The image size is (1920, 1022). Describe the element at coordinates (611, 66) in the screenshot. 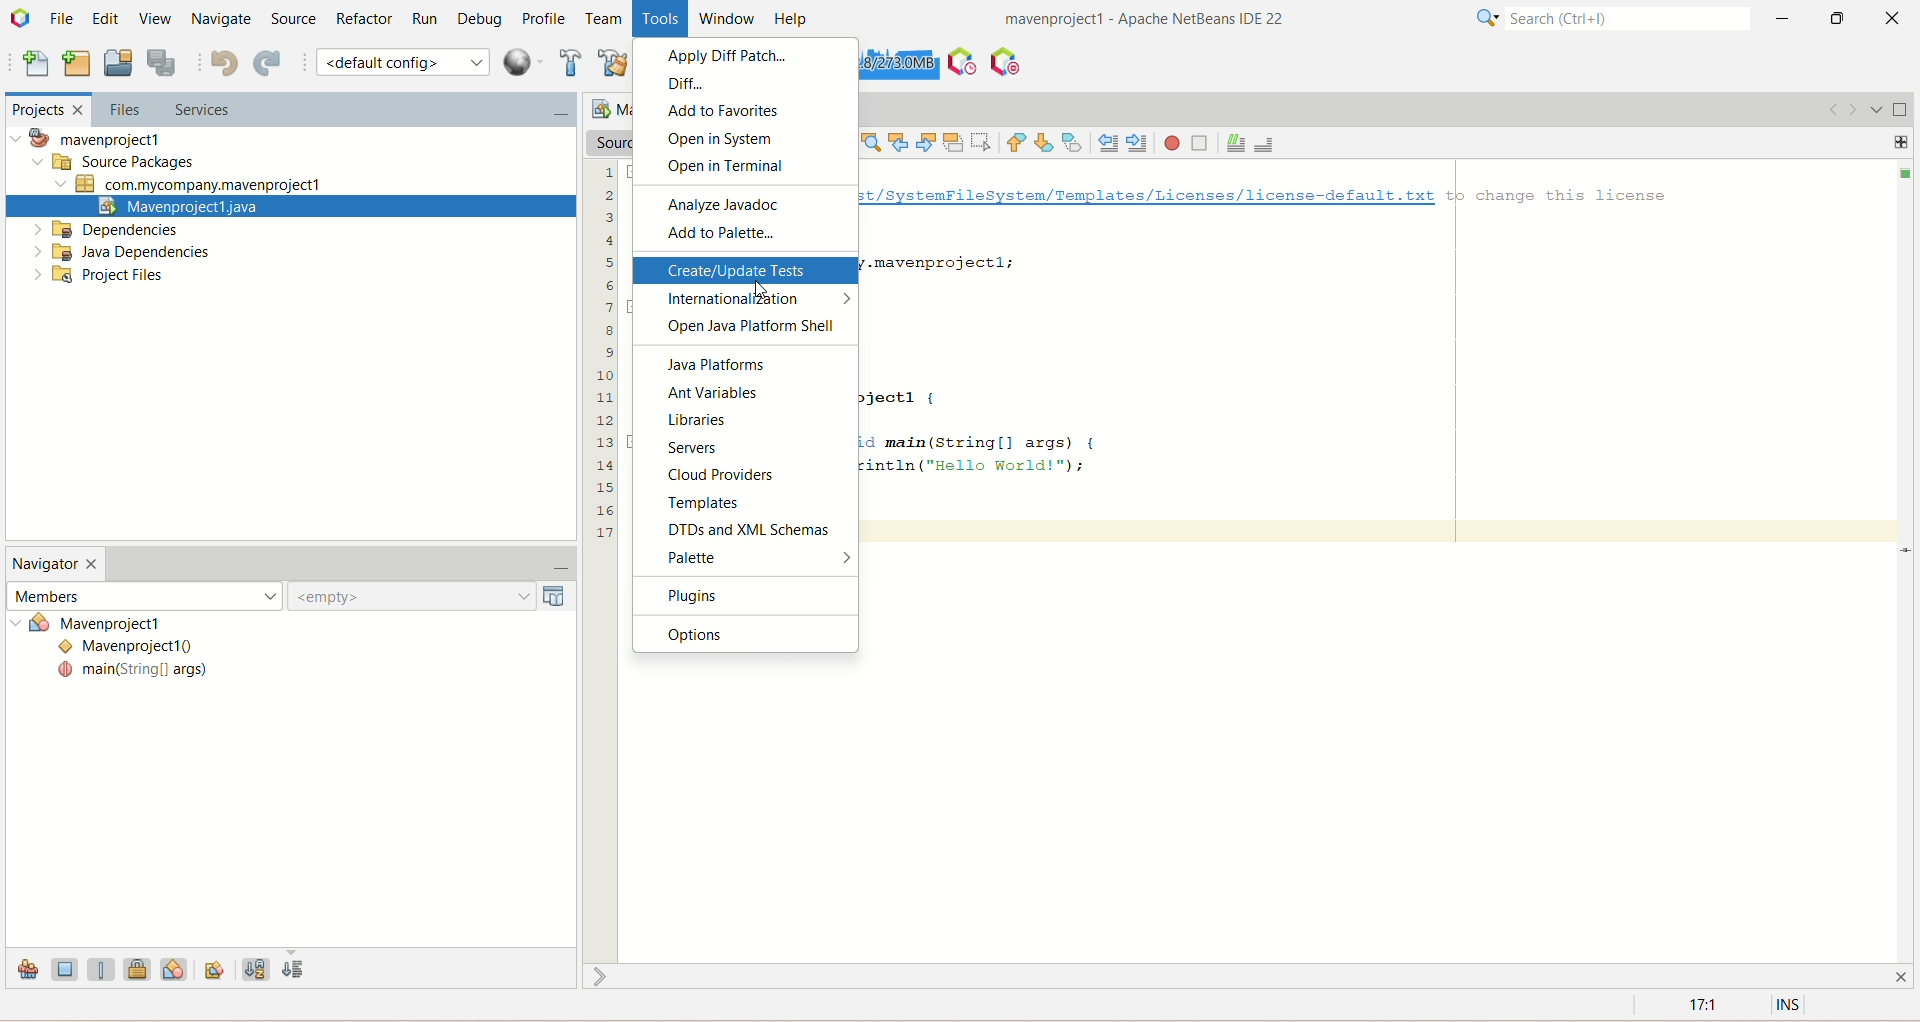

I see `clean and build project` at that location.